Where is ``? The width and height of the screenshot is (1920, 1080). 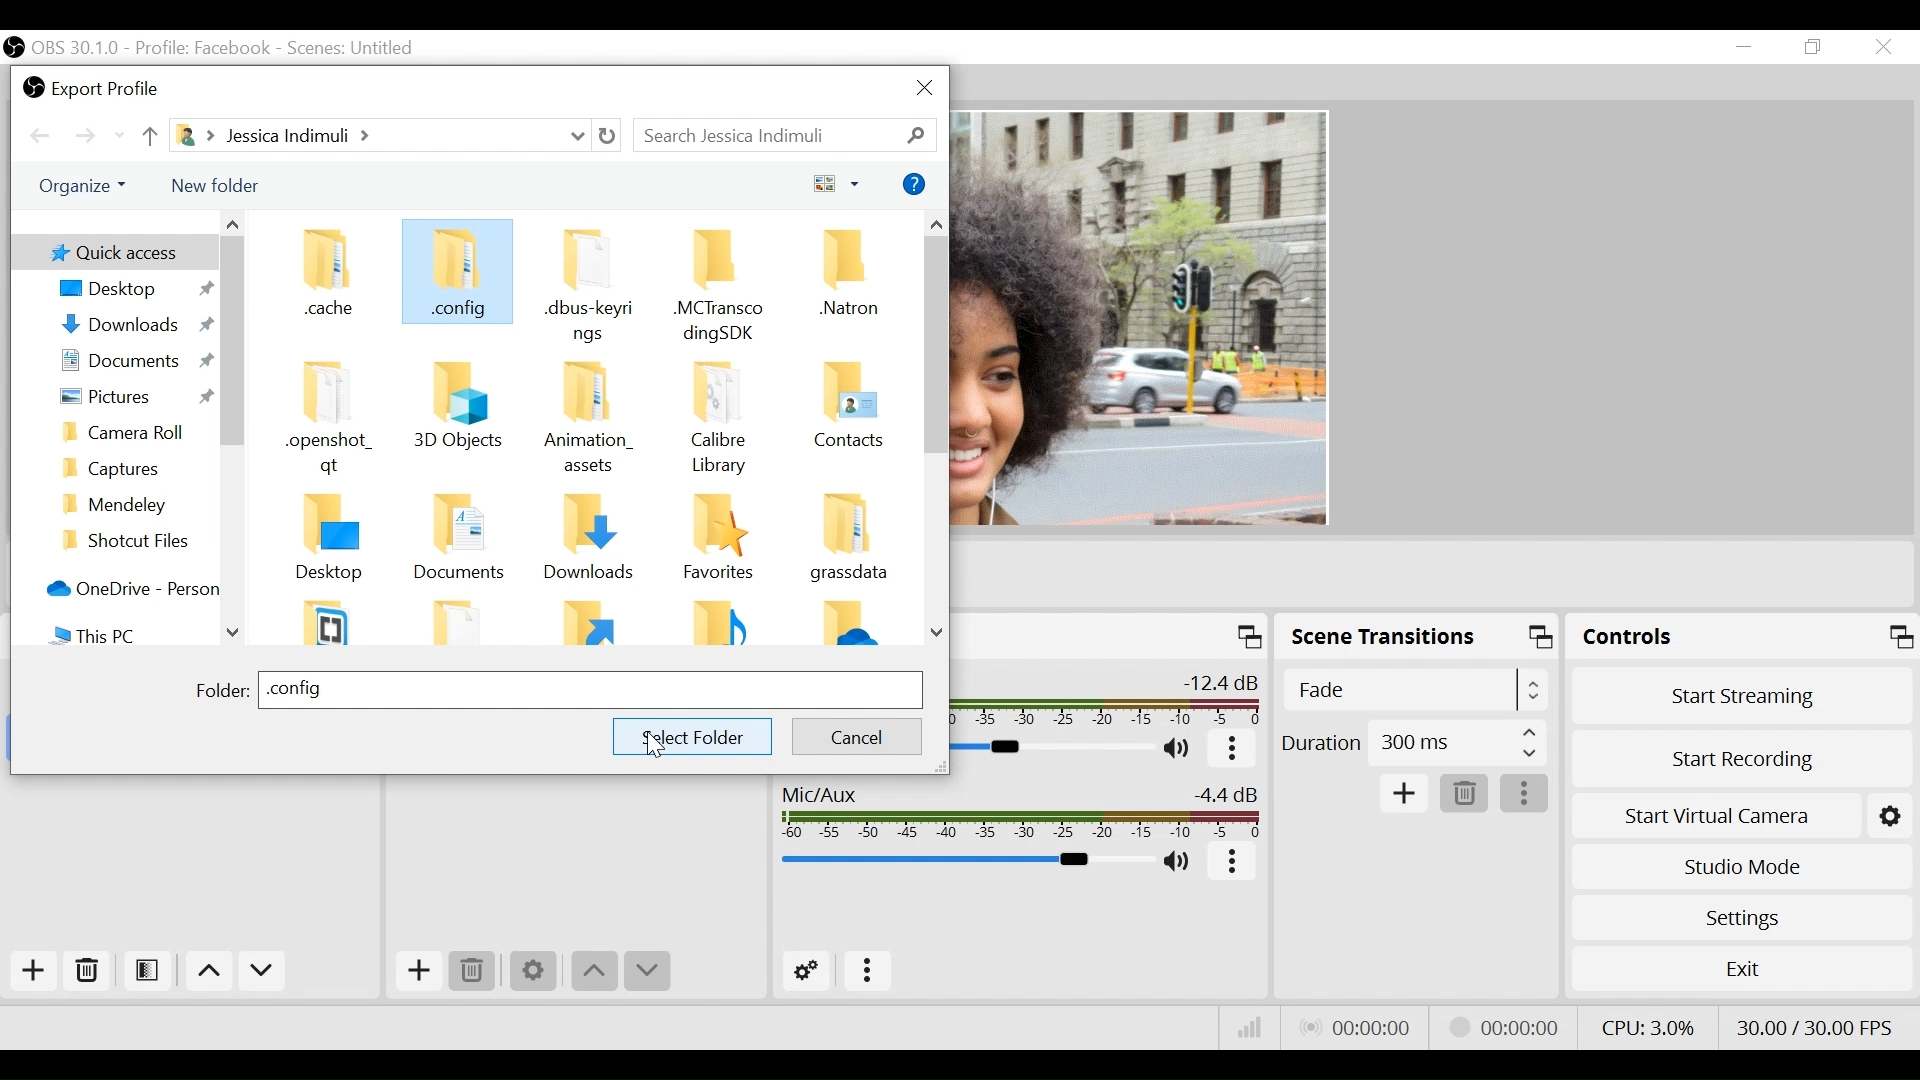
 is located at coordinates (458, 413).